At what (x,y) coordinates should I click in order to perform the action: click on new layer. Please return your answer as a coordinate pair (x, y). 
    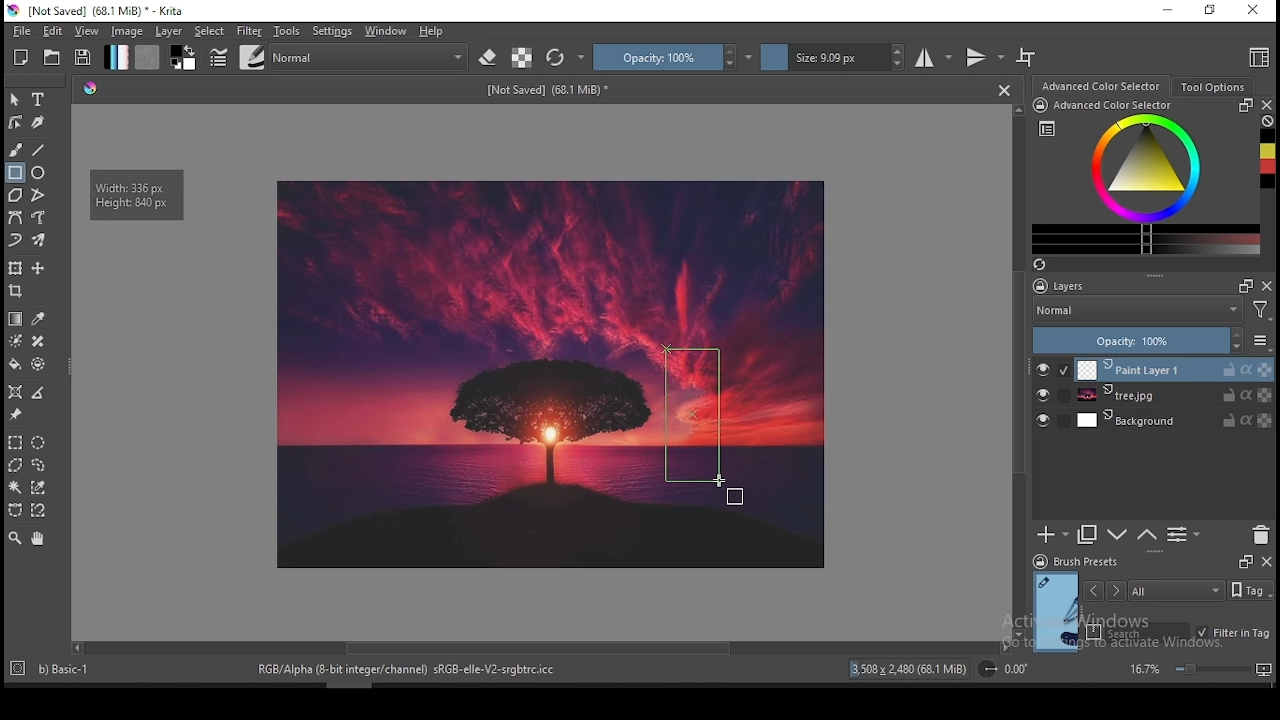
    Looking at the image, I should click on (1053, 536).